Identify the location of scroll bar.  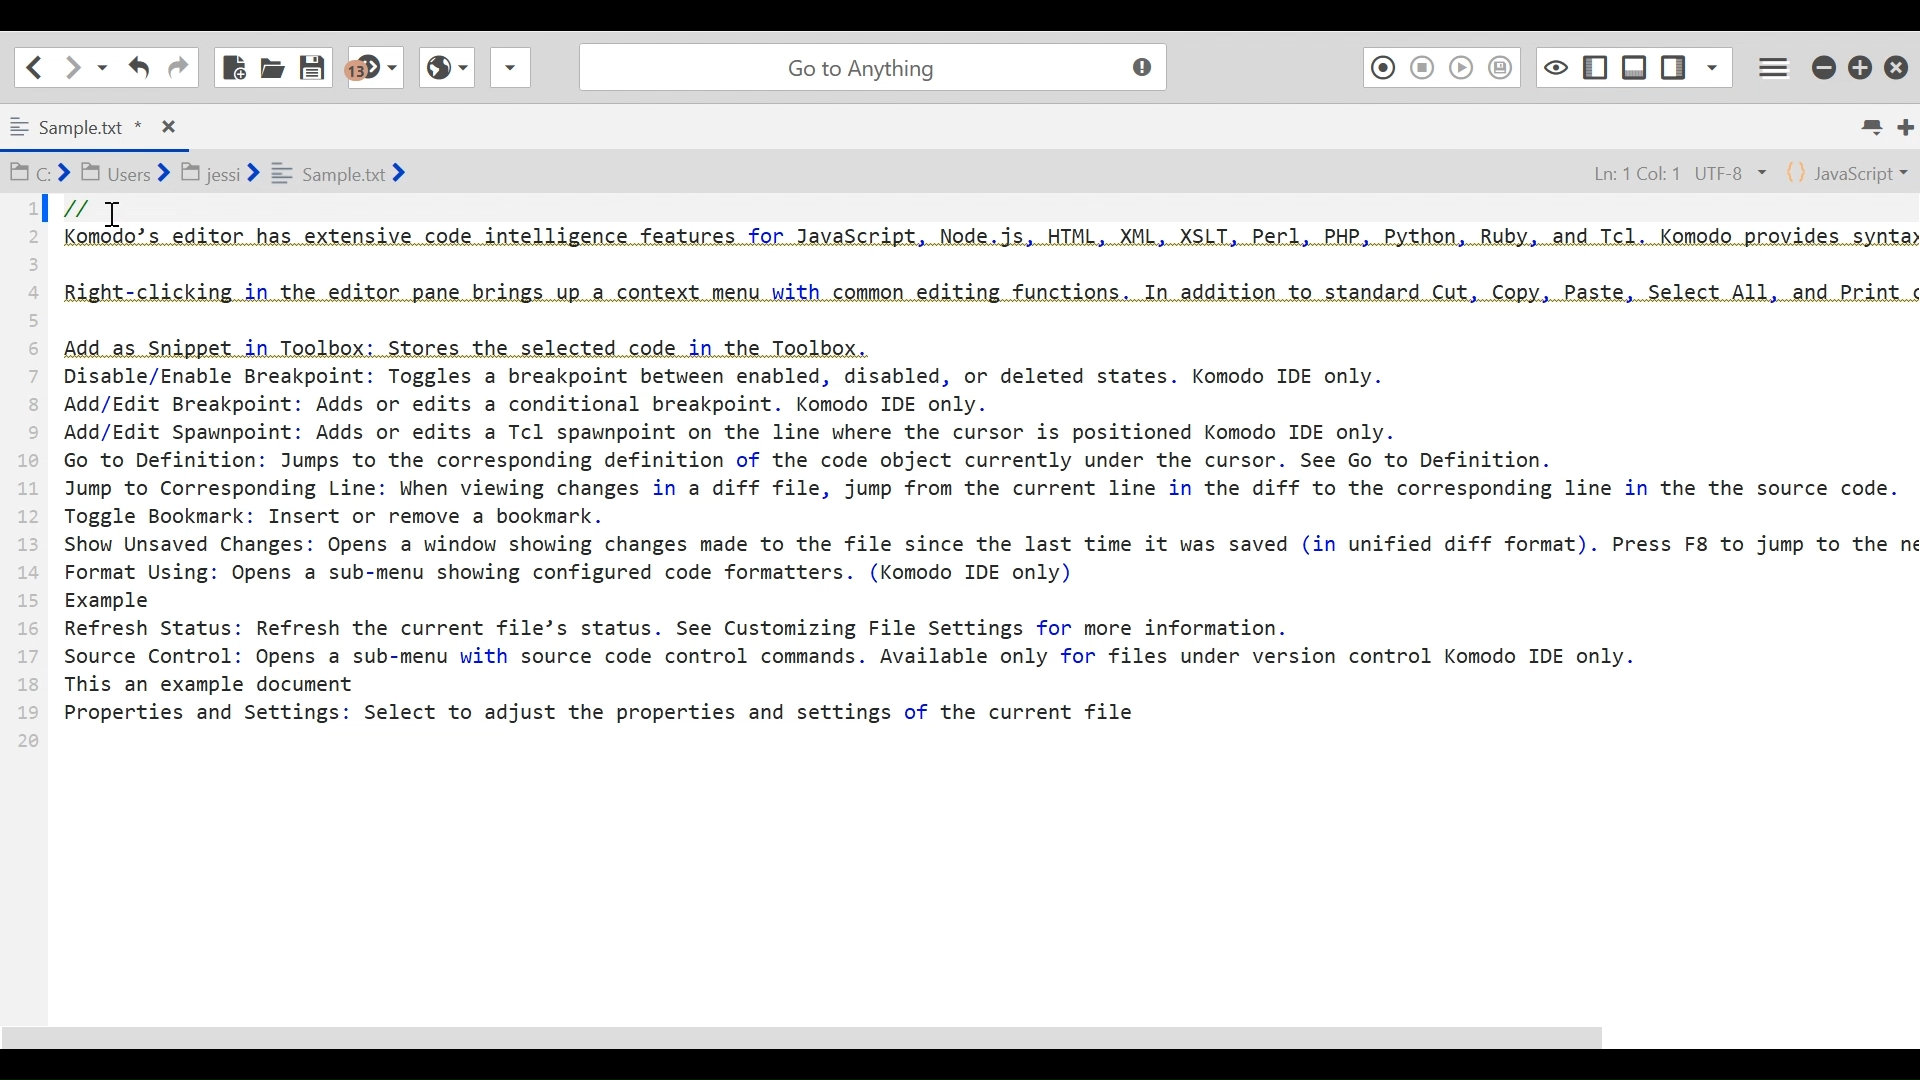
(828, 1039).